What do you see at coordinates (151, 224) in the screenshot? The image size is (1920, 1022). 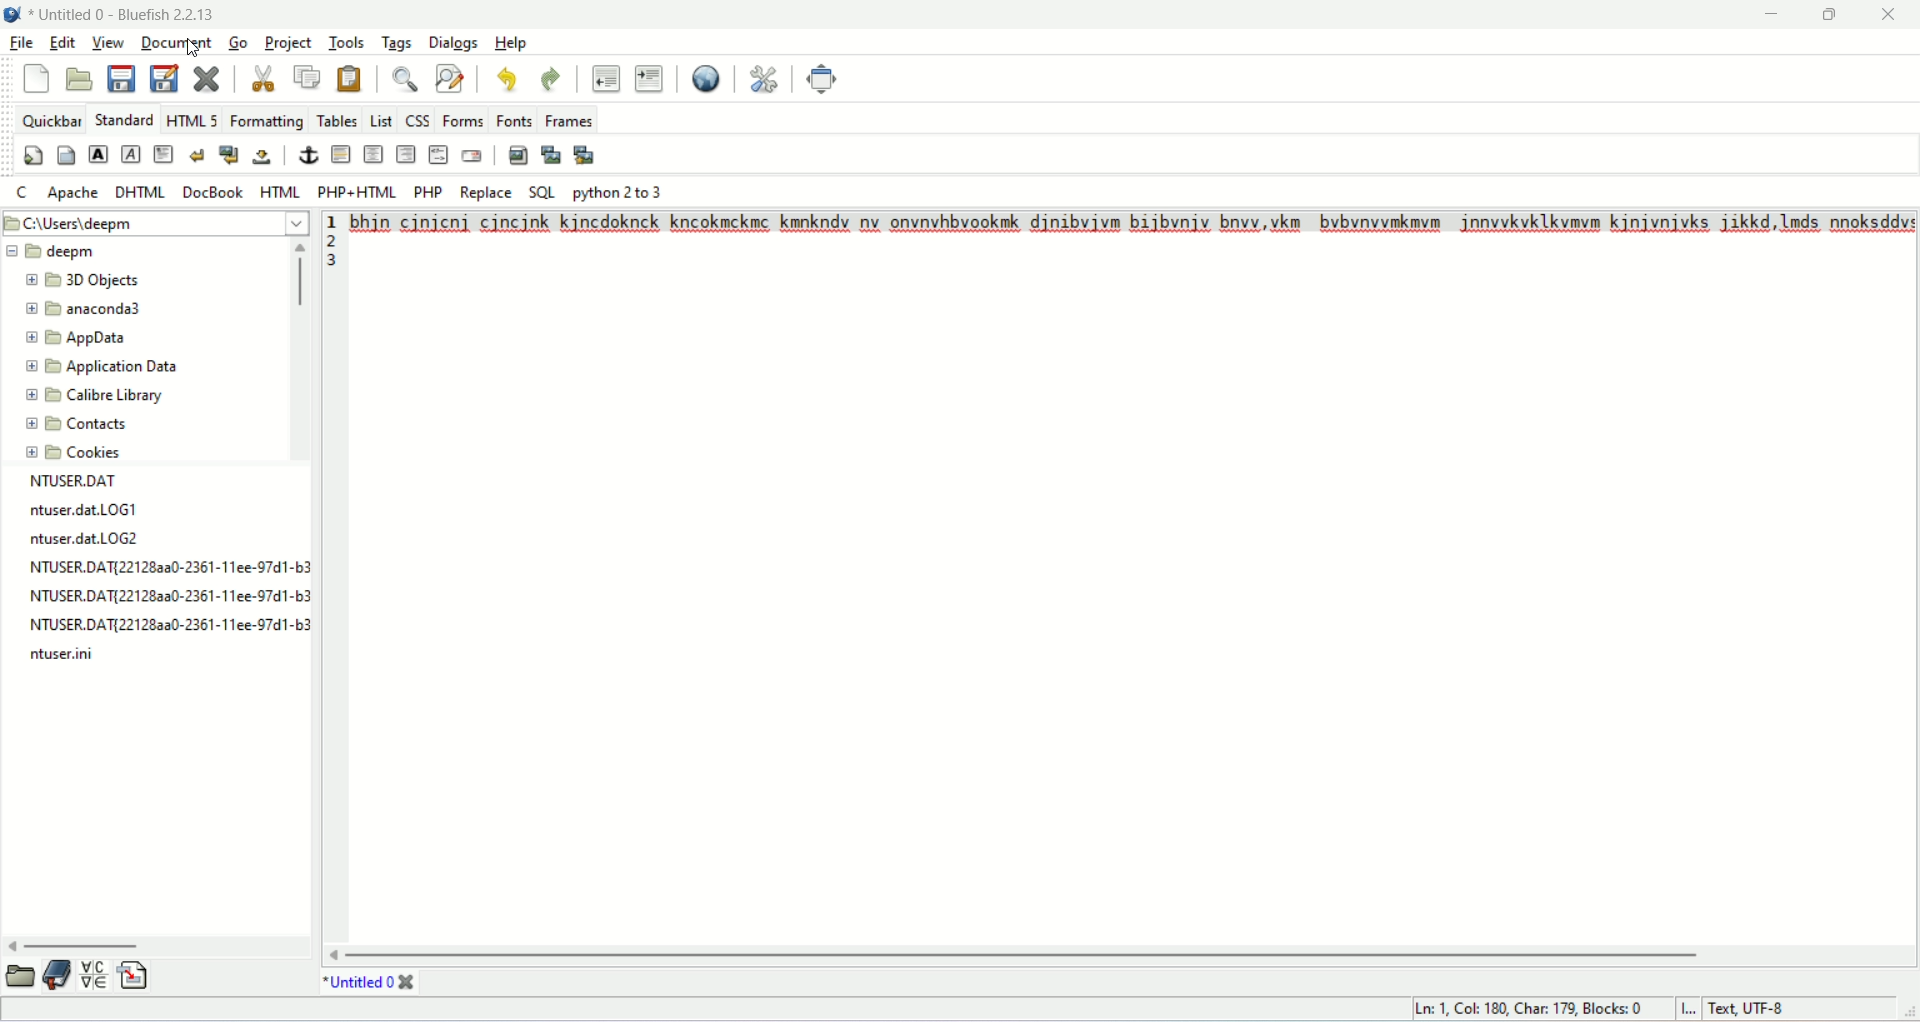 I see `location` at bounding box center [151, 224].